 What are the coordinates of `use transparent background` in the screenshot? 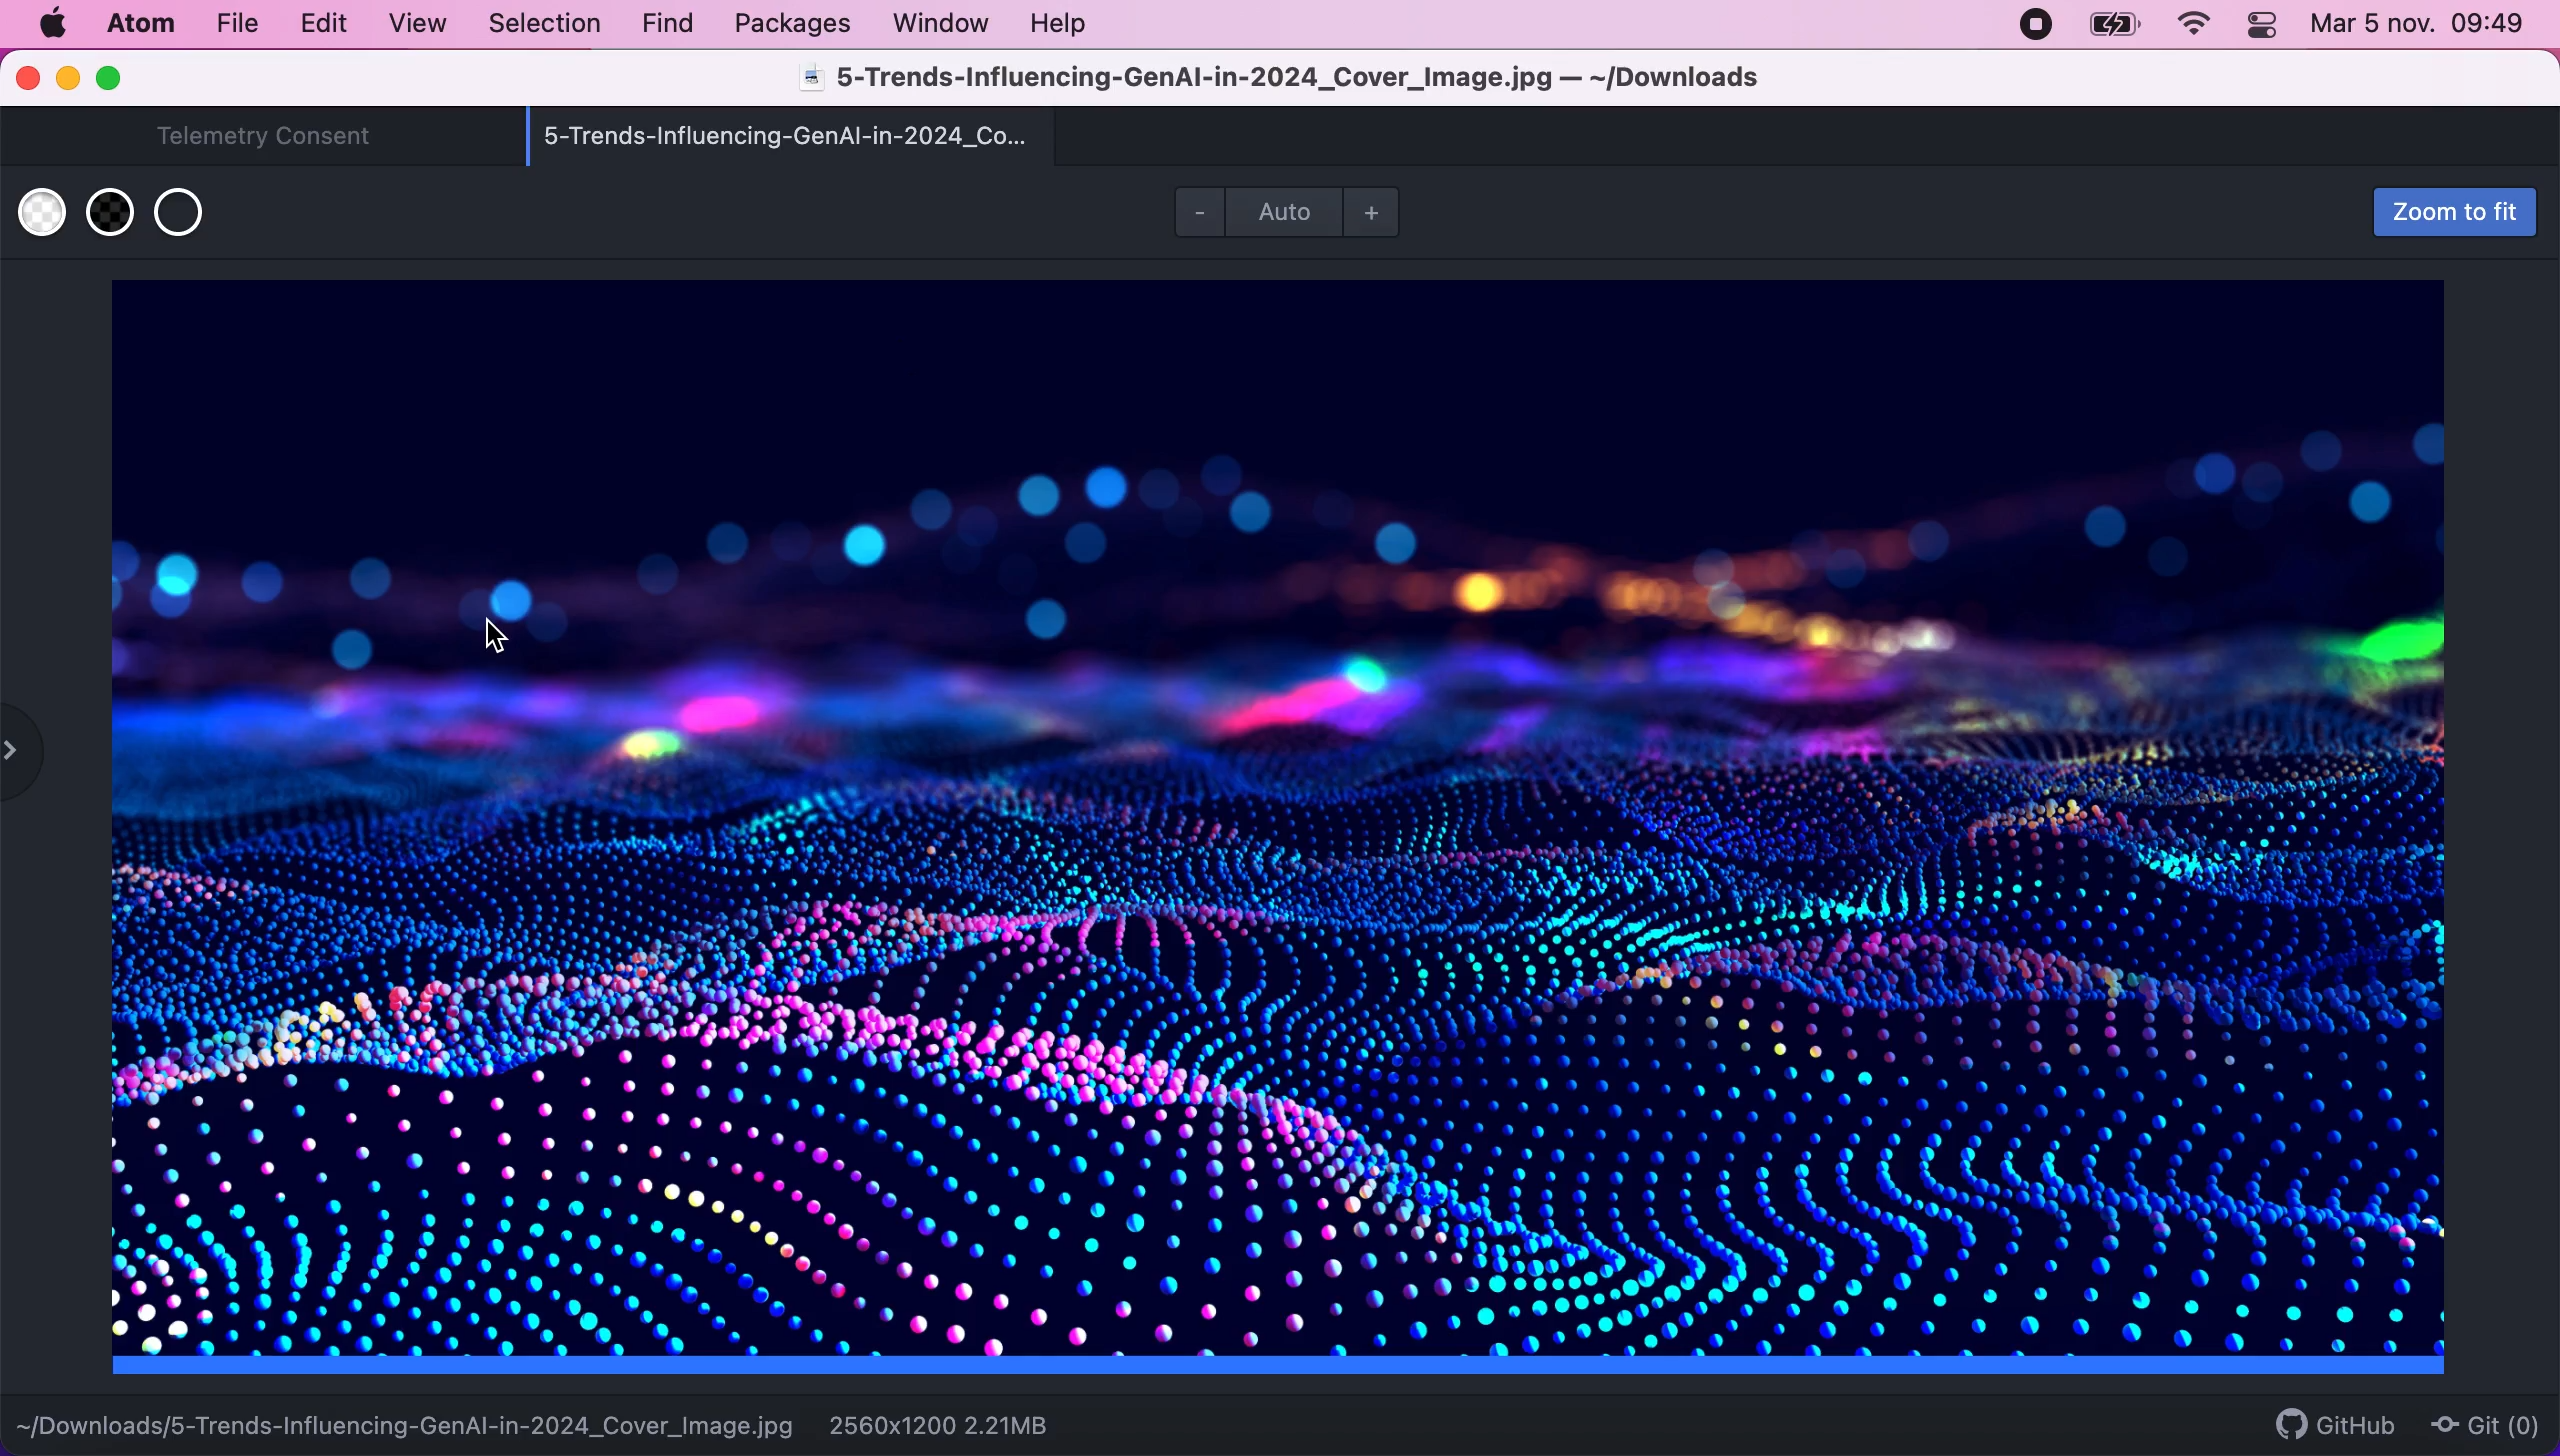 It's located at (189, 212).